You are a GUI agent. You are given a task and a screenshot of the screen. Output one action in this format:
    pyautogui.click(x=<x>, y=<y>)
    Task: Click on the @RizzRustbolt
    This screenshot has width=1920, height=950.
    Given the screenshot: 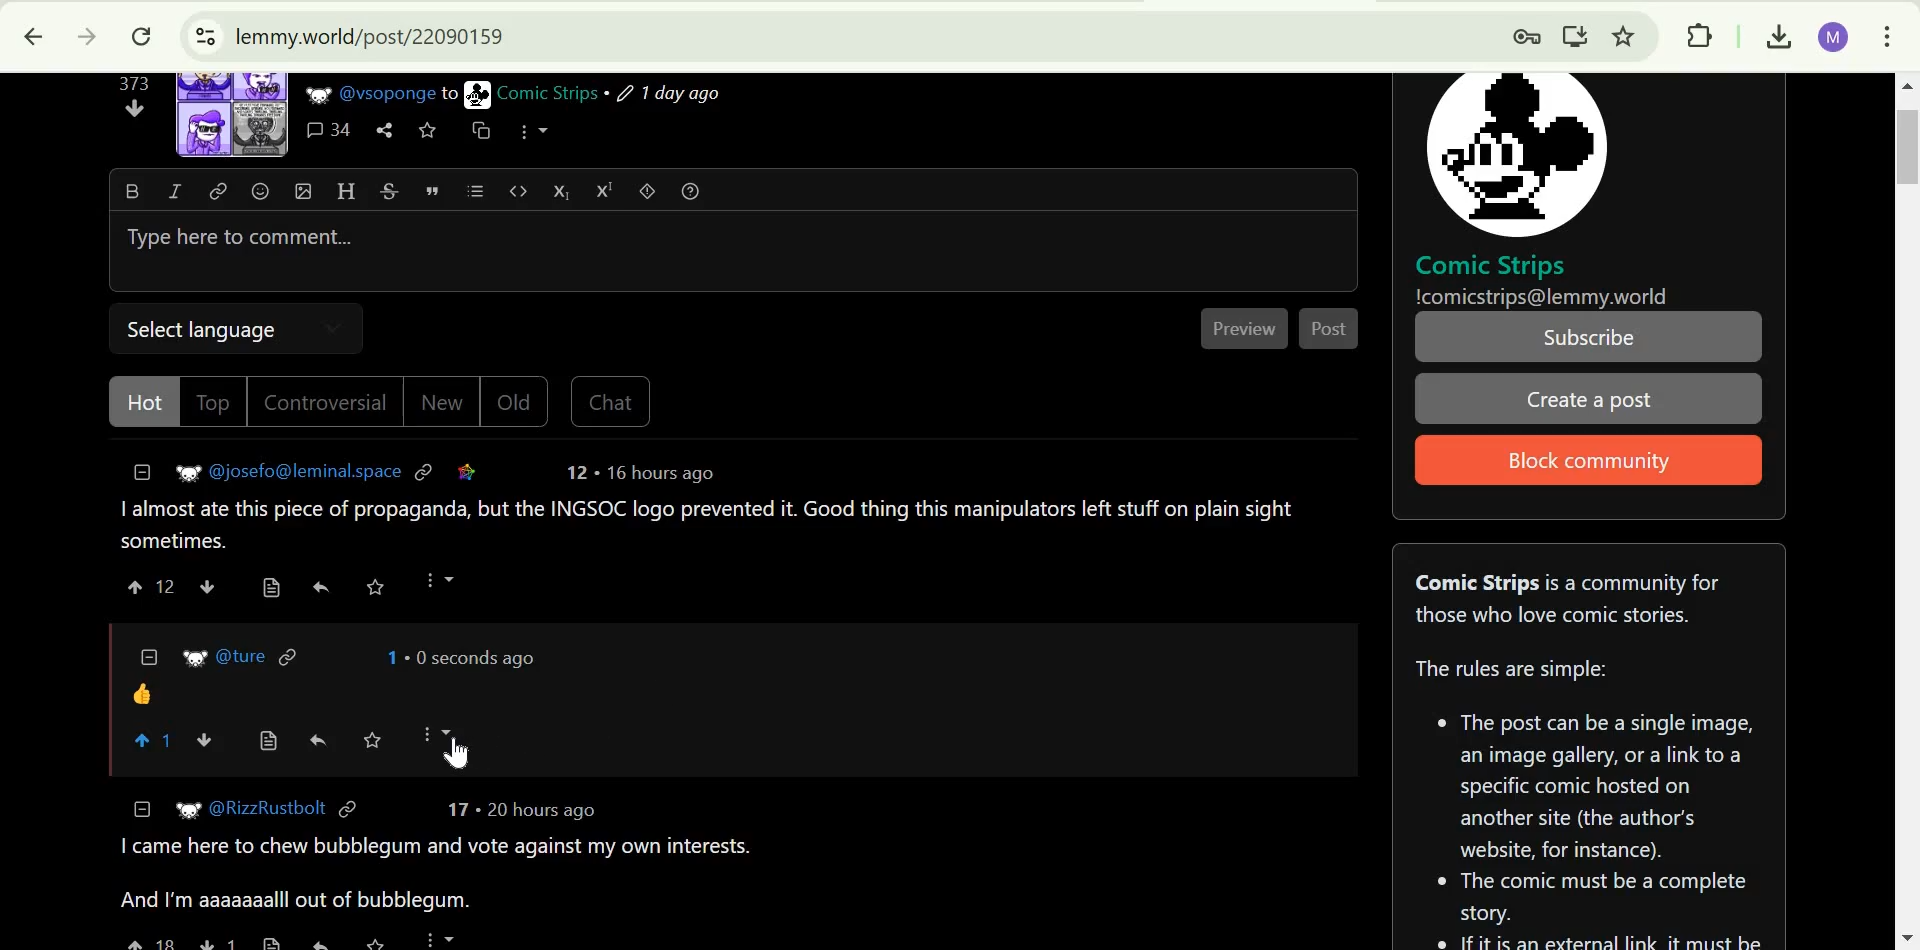 What is the action you would take?
    pyautogui.click(x=269, y=809)
    